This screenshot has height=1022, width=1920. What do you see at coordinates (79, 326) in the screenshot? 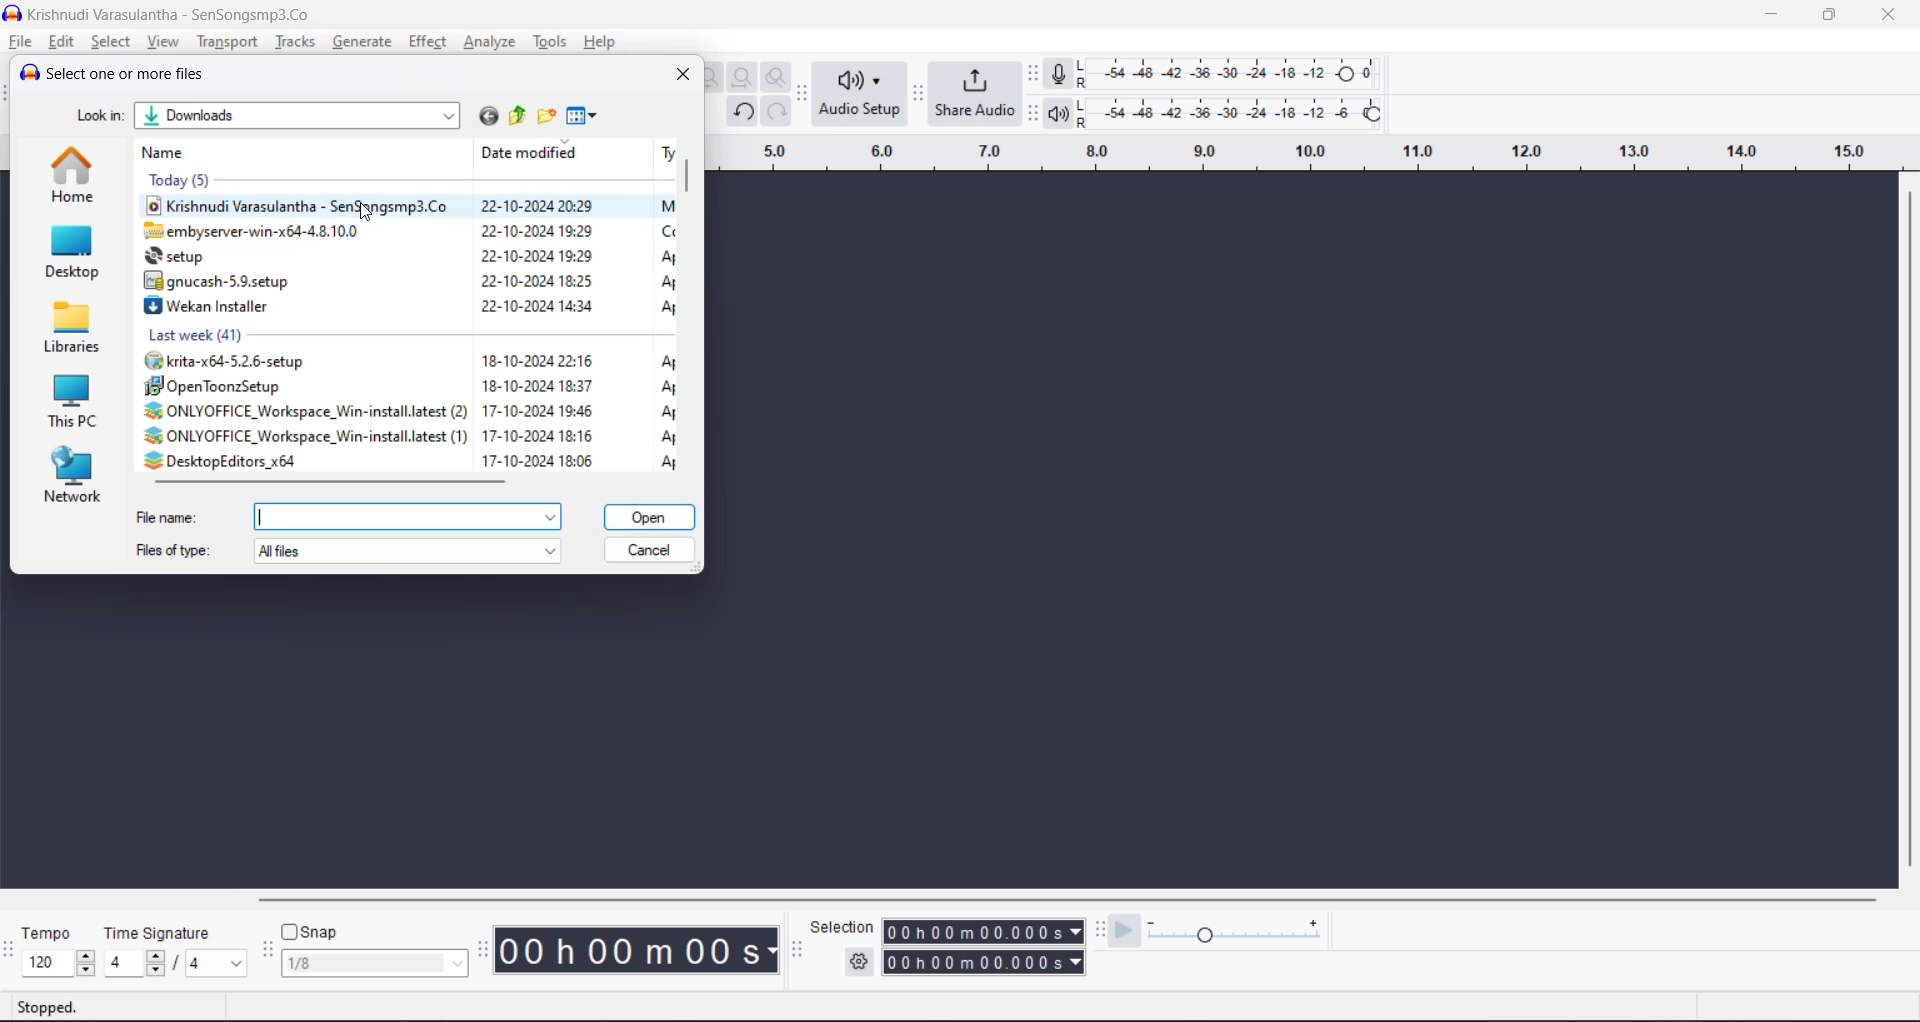
I see `libraries` at bounding box center [79, 326].